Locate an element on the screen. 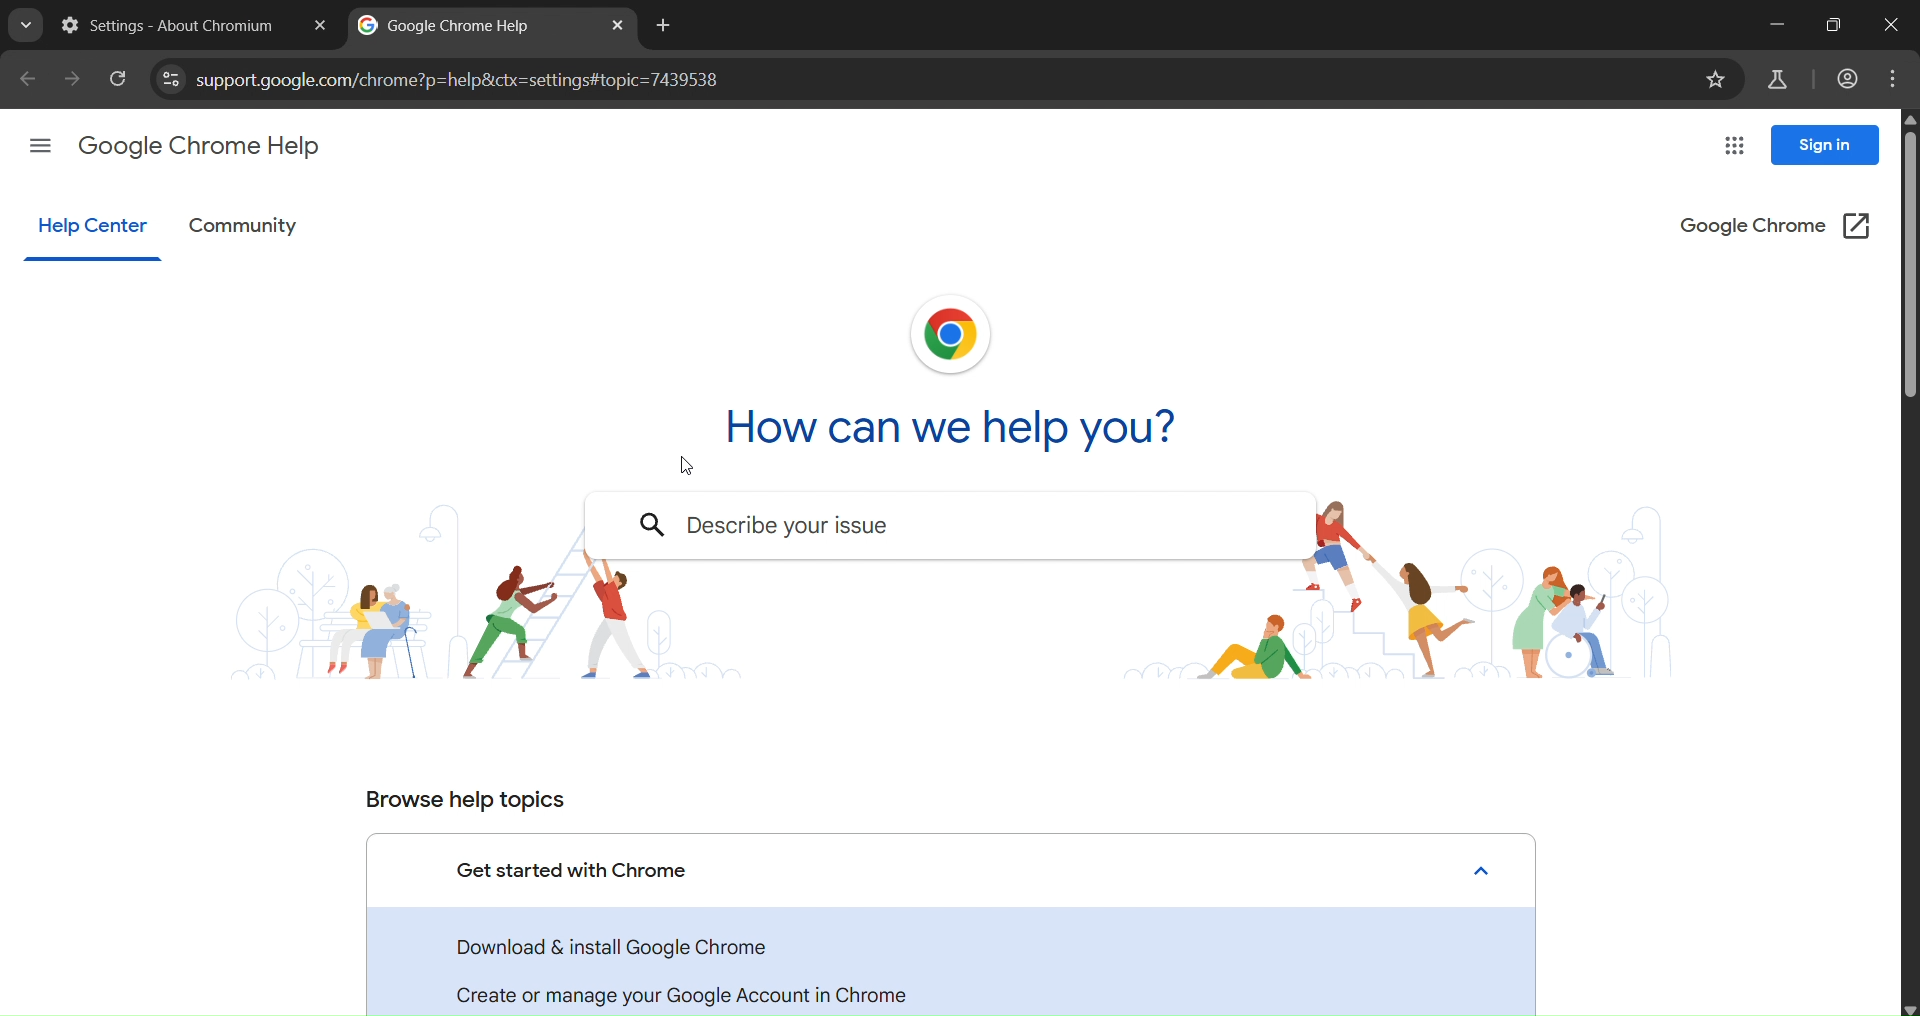 The width and height of the screenshot is (1920, 1016). community is located at coordinates (247, 226).